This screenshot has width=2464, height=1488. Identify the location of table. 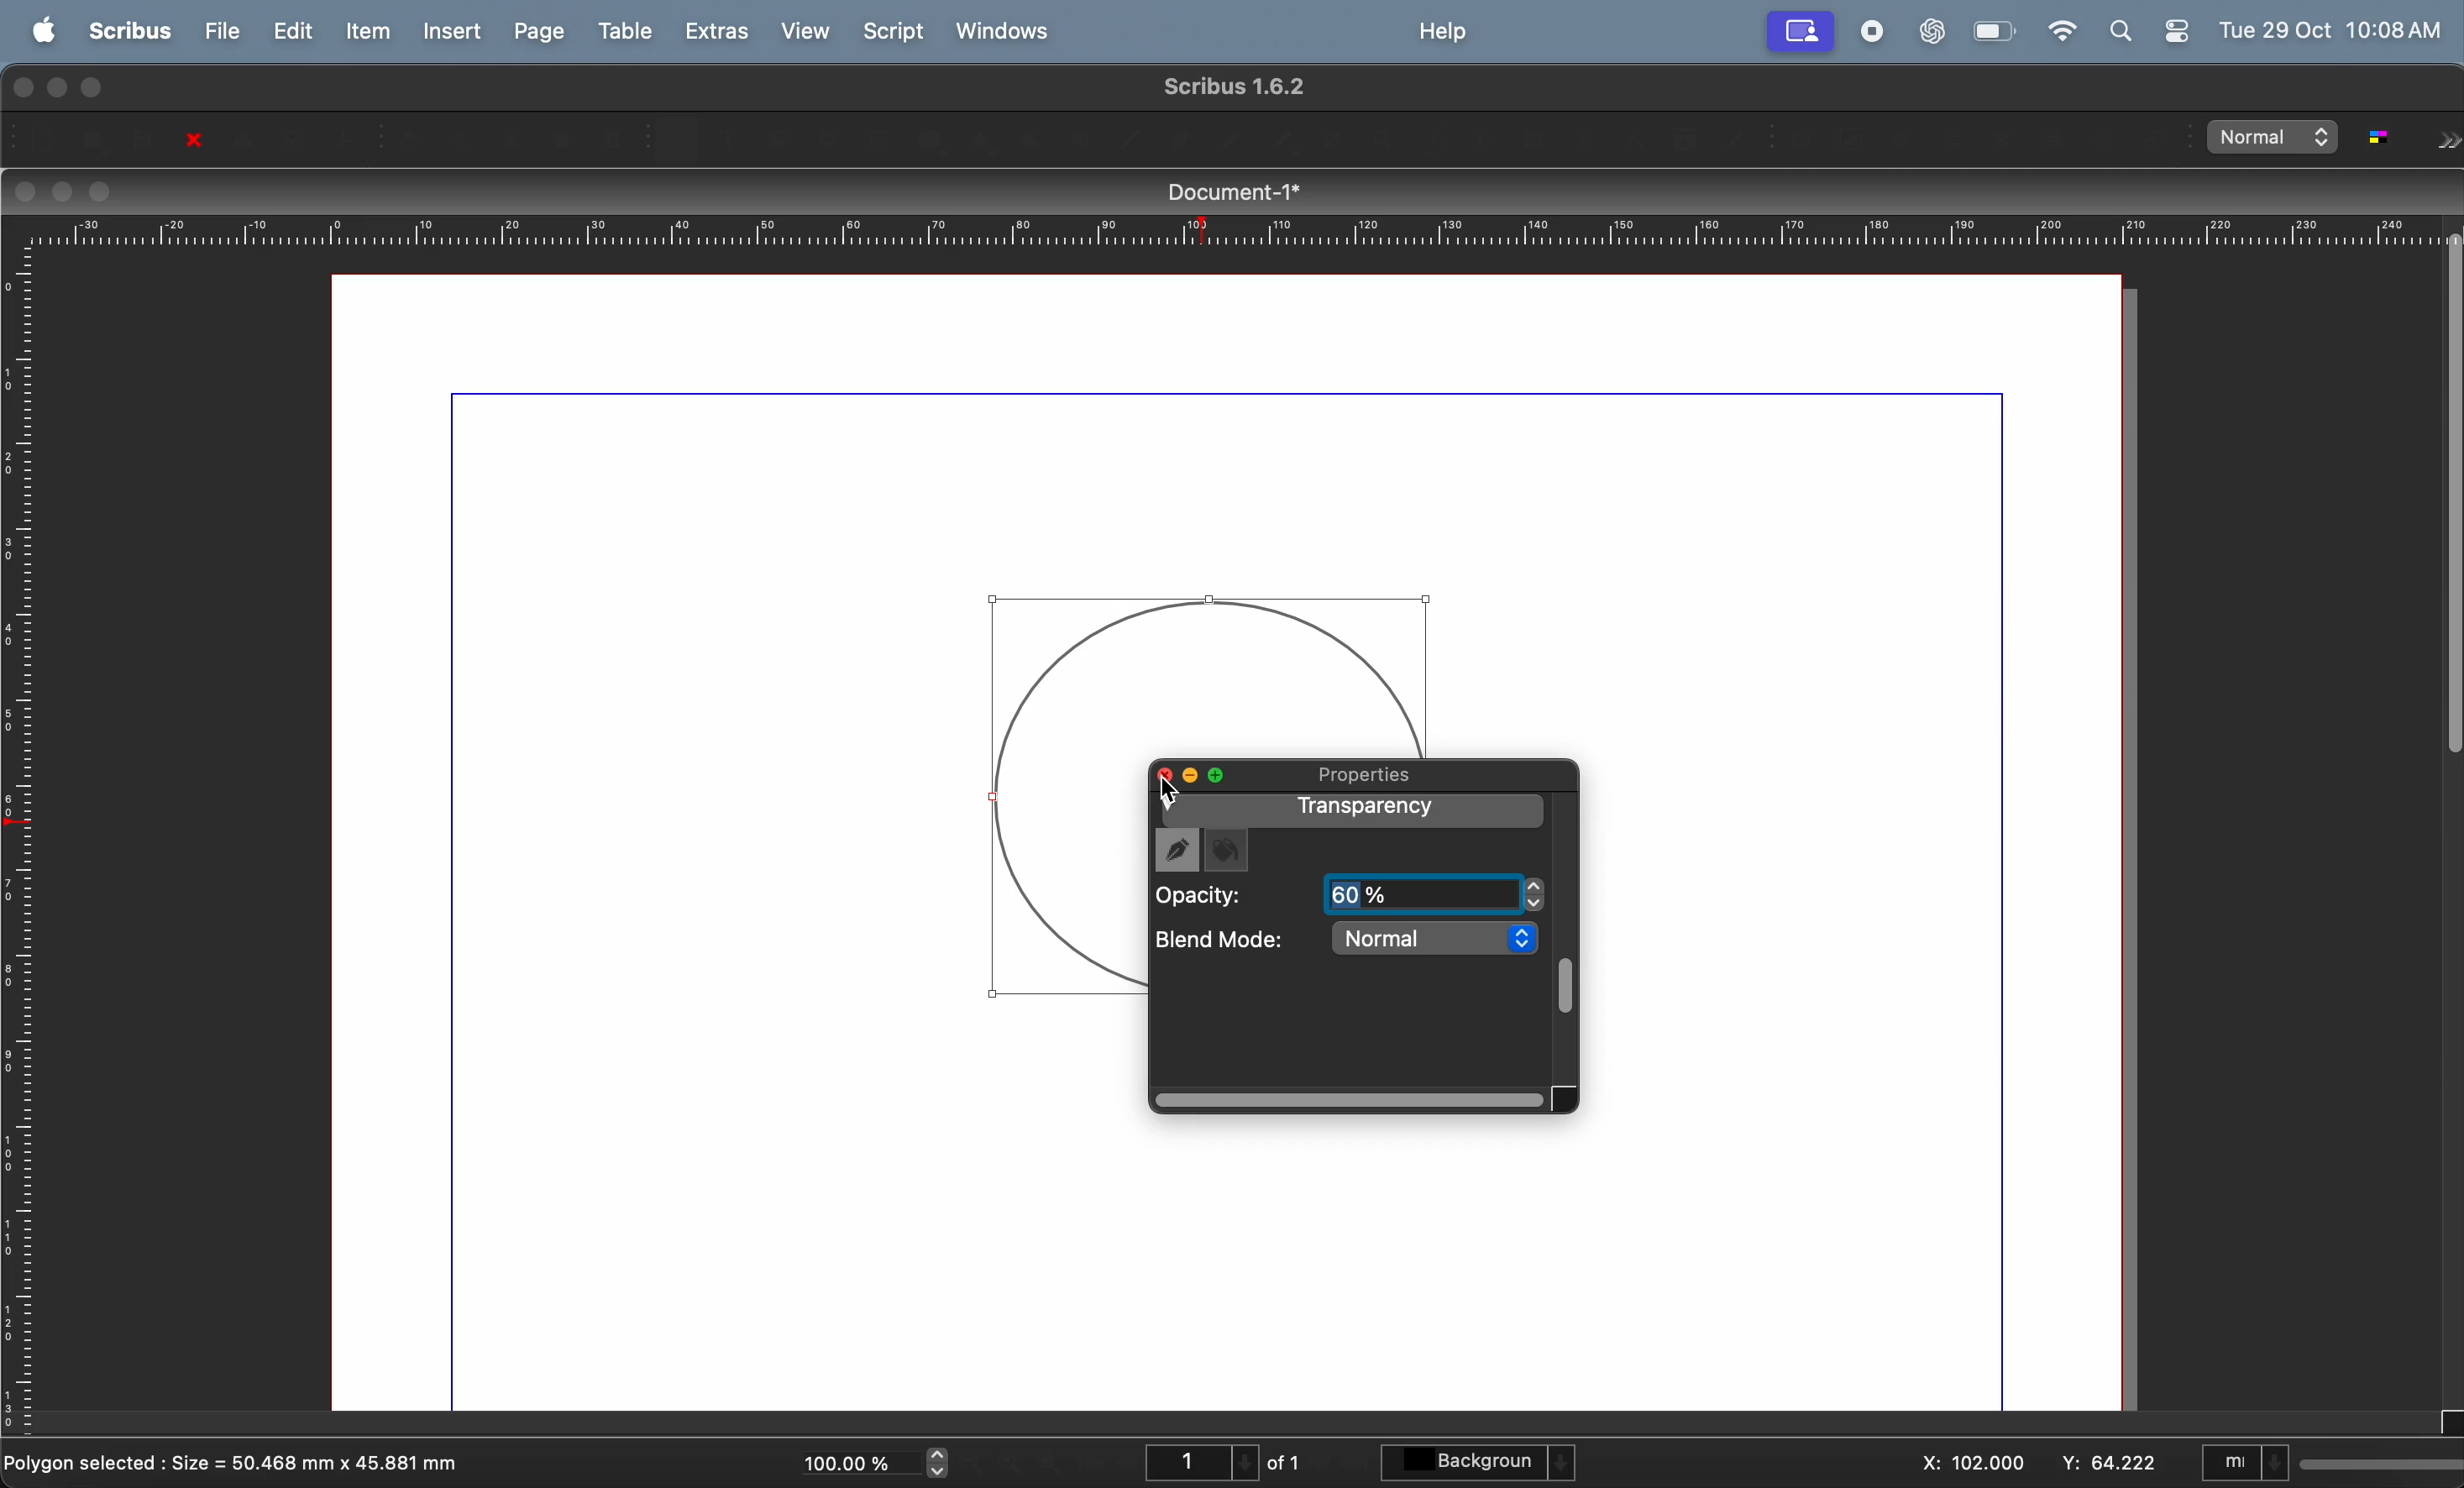
(621, 30).